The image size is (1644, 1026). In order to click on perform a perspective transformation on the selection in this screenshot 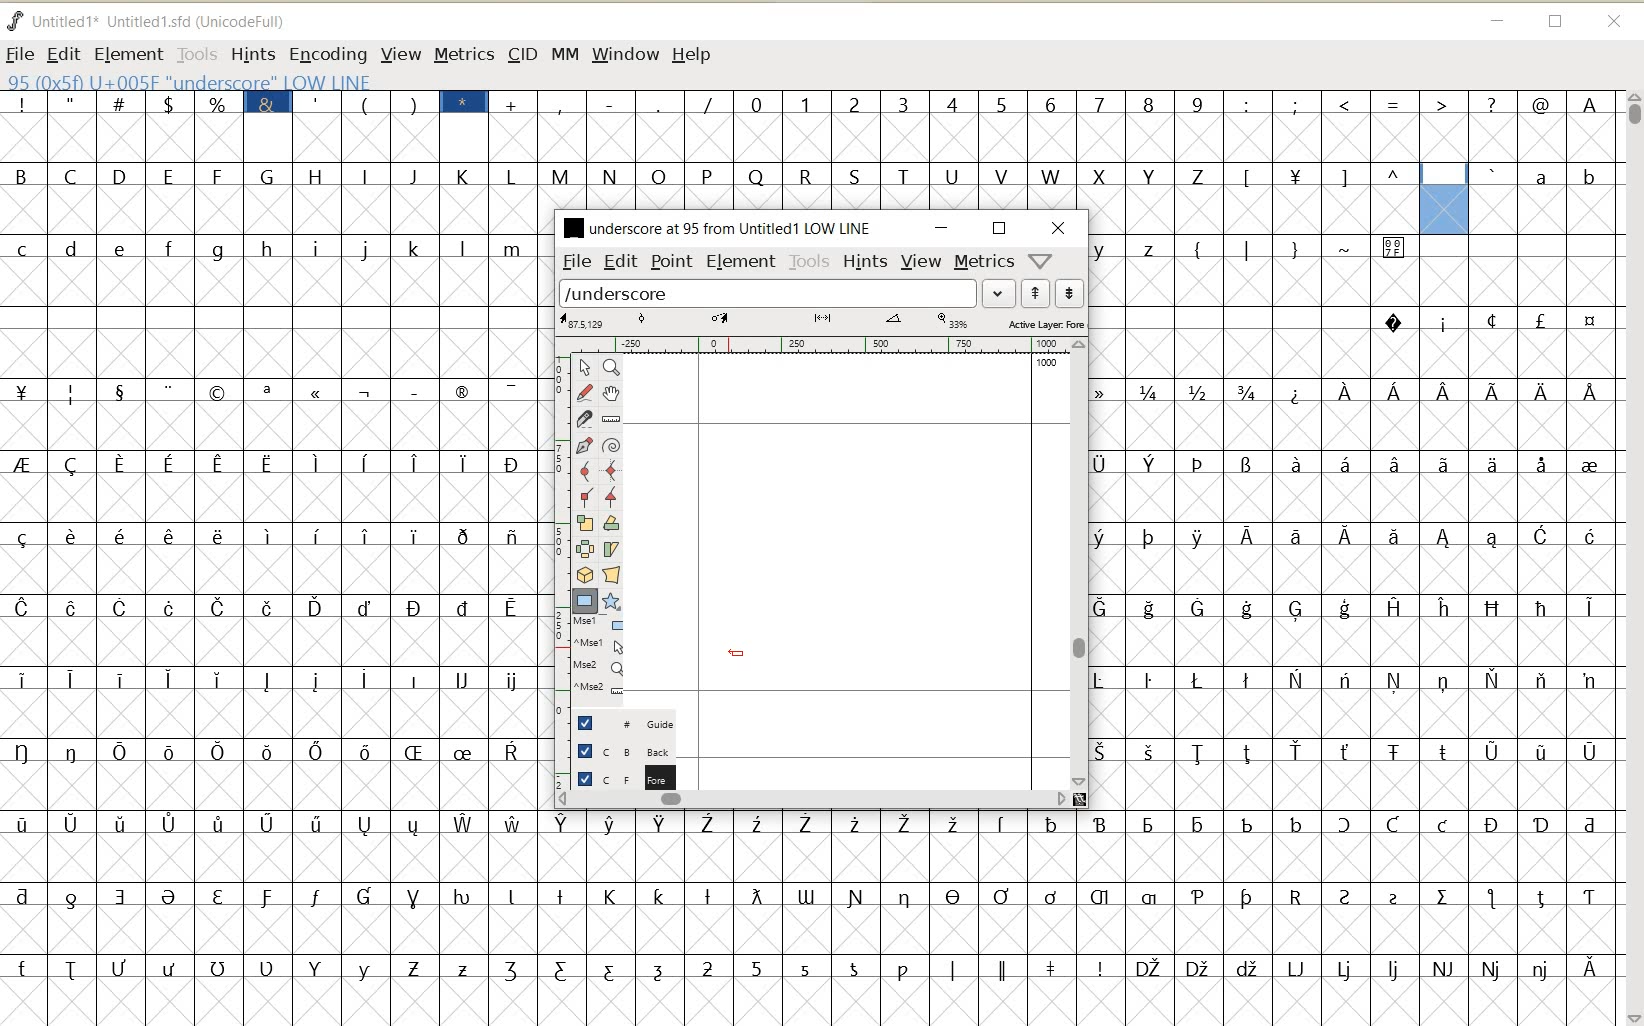, I will do `click(611, 575)`.